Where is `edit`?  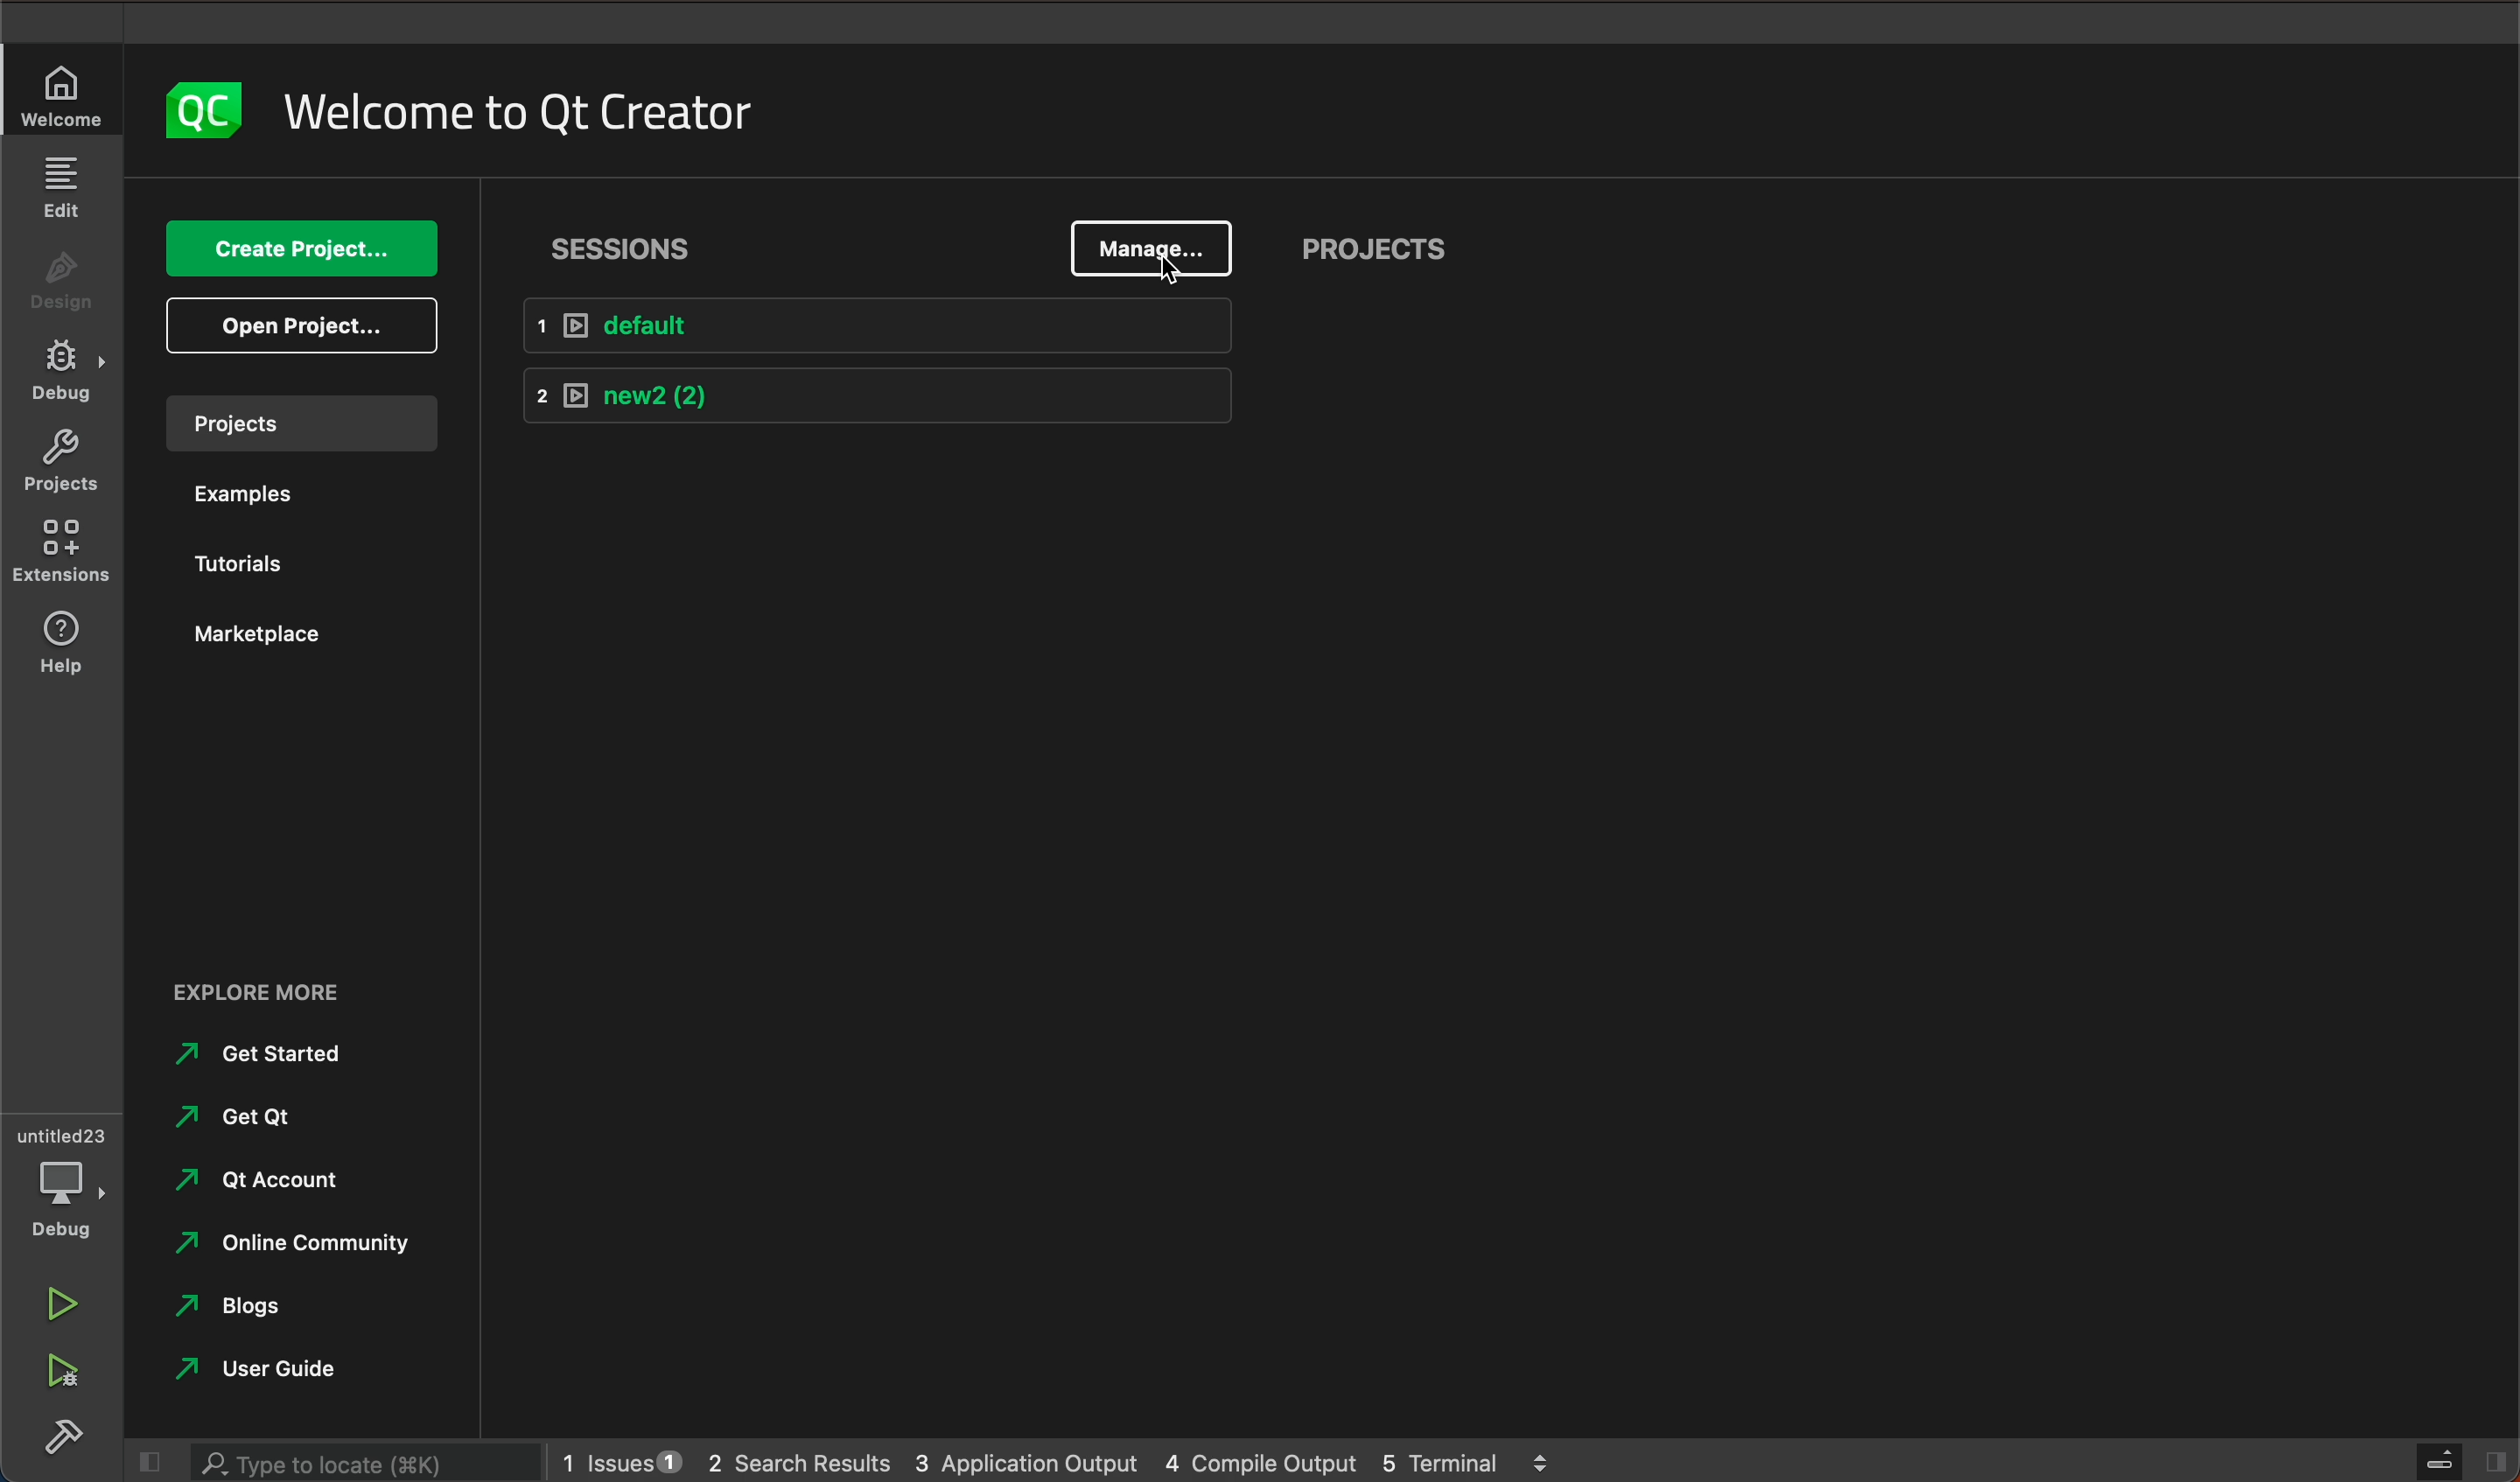
edit is located at coordinates (67, 190).